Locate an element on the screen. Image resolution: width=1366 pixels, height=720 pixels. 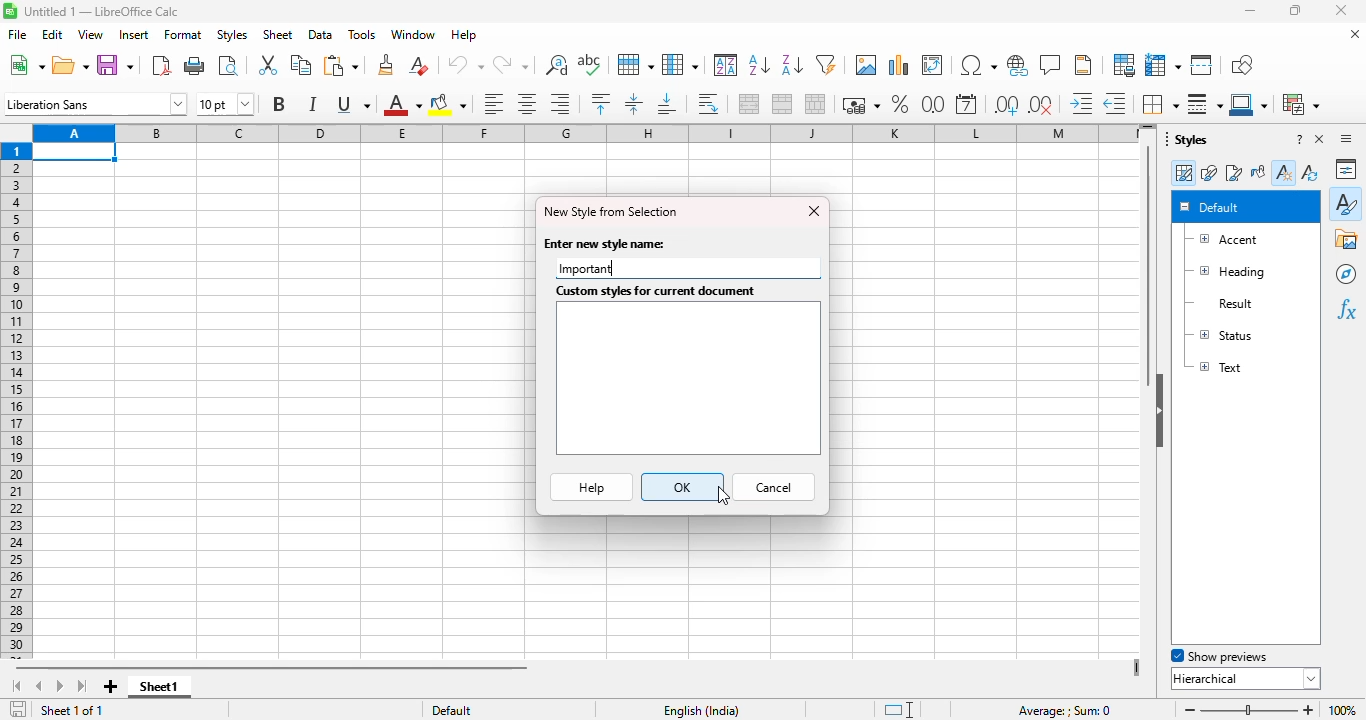
wrap text is located at coordinates (707, 104).